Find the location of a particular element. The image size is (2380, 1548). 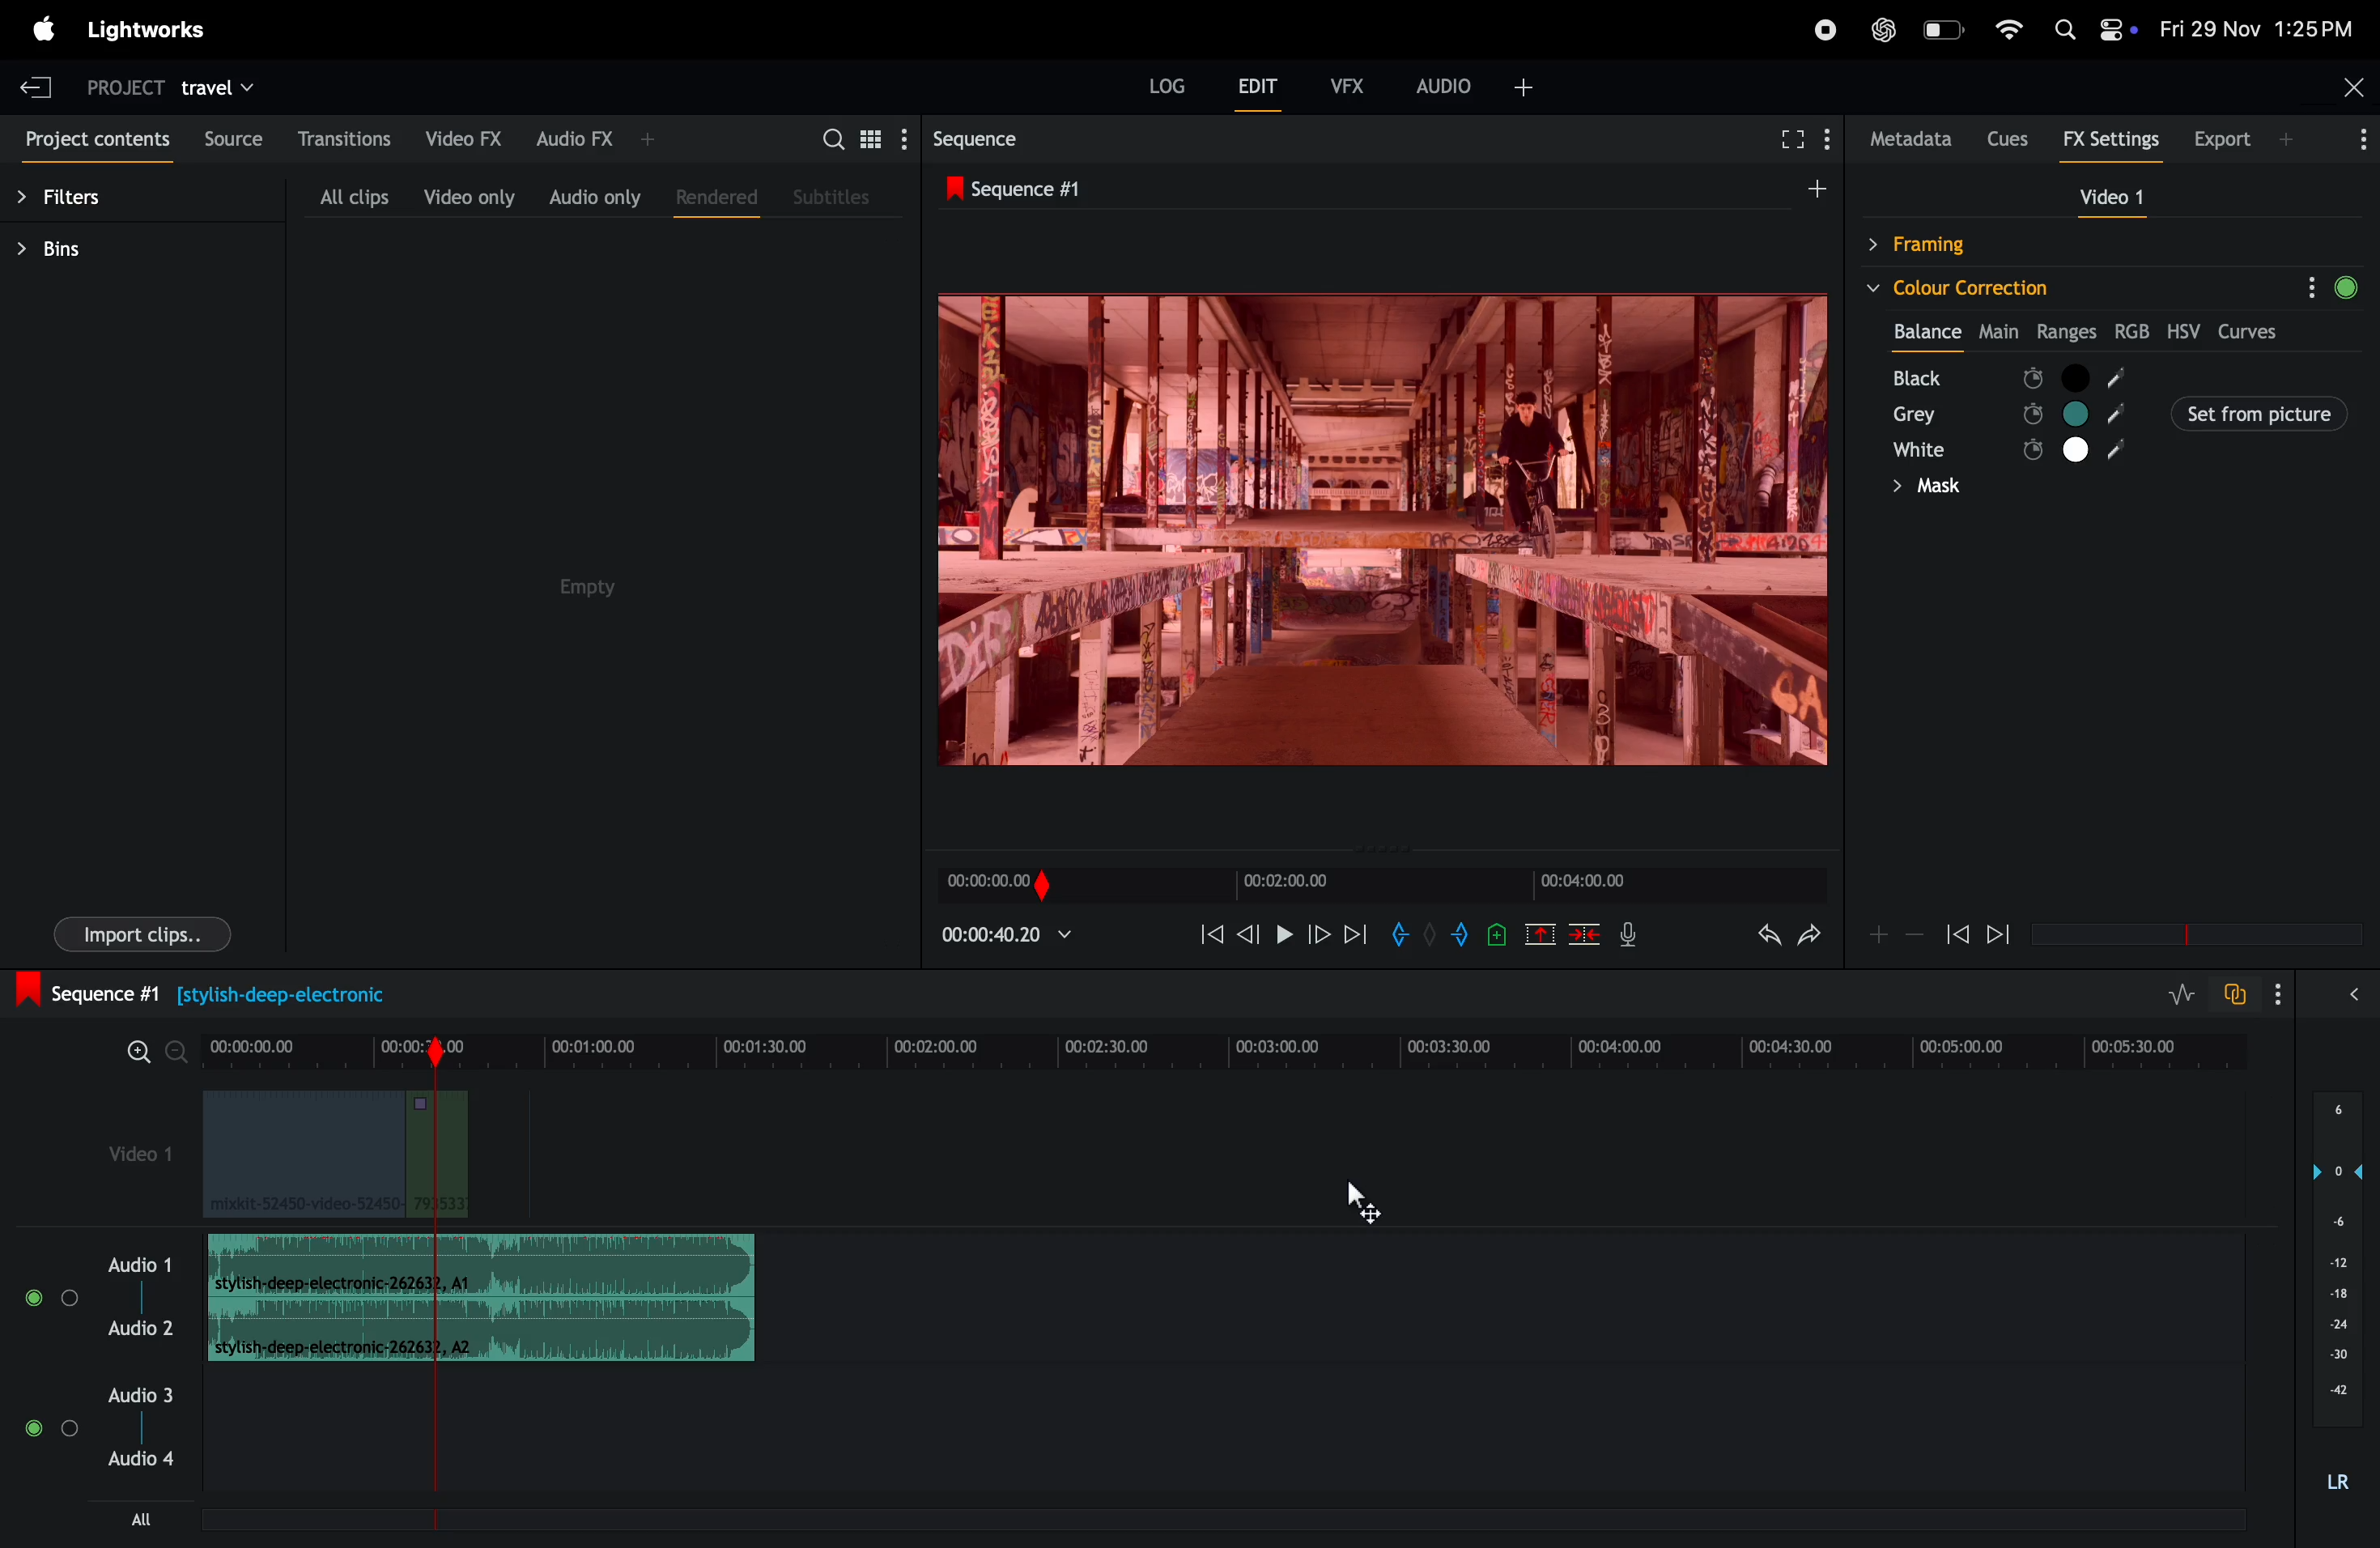

sequence #1 is located at coordinates (1378, 186).